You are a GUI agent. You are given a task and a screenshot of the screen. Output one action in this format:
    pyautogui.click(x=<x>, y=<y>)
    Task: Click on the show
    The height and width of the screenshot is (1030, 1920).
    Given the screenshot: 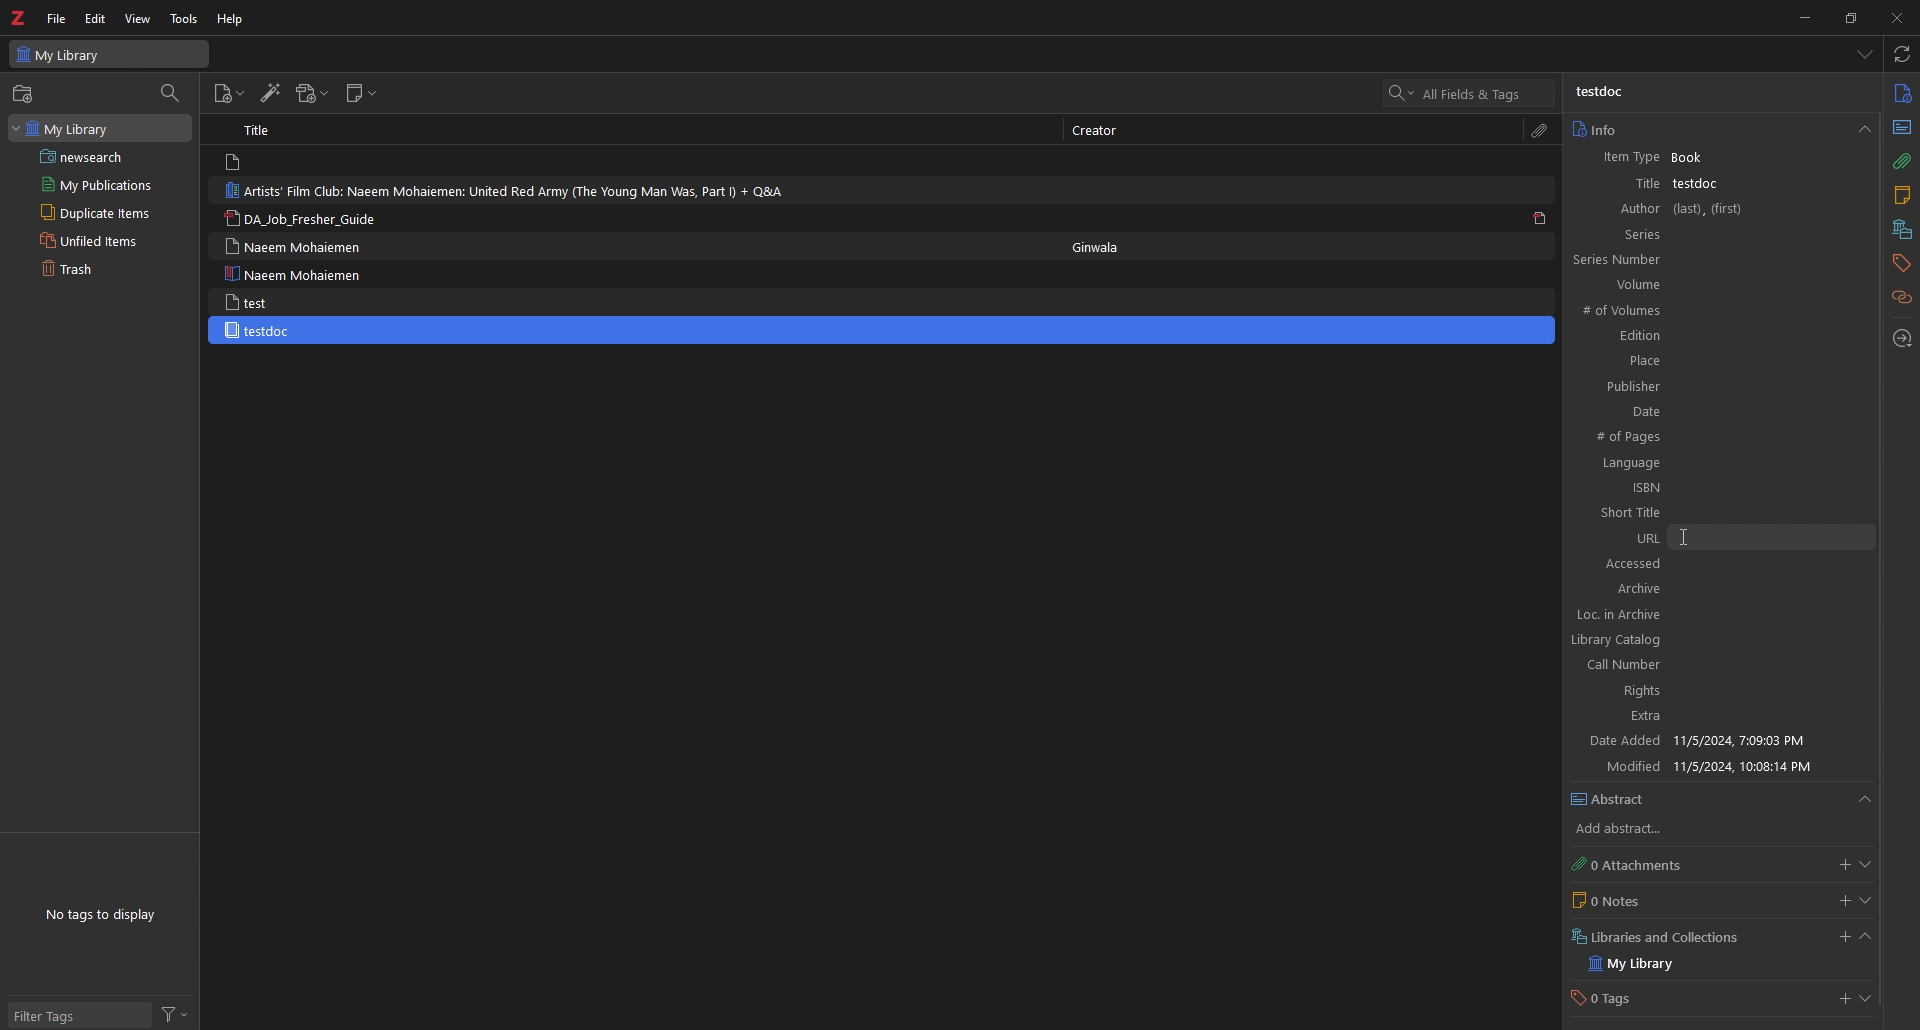 What is the action you would take?
    pyautogui.click(x=1867, y=998)
    